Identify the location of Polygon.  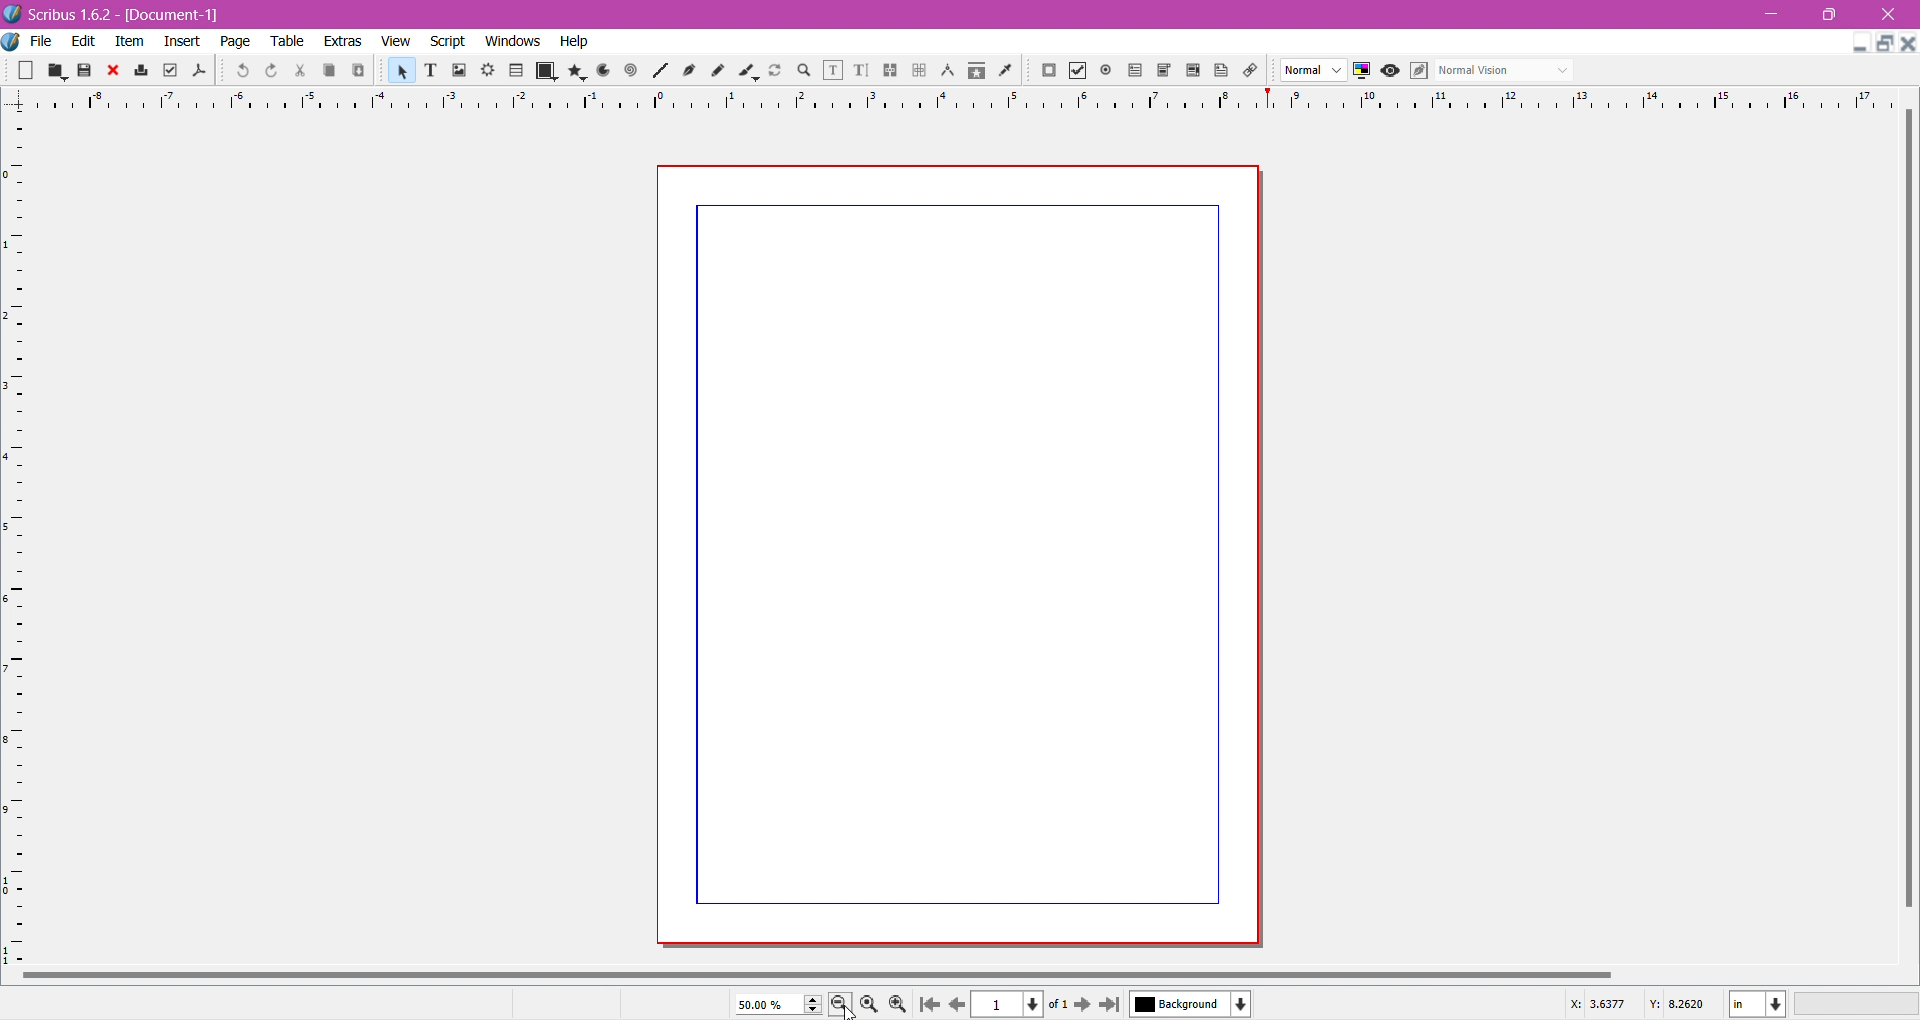
(576, 71).